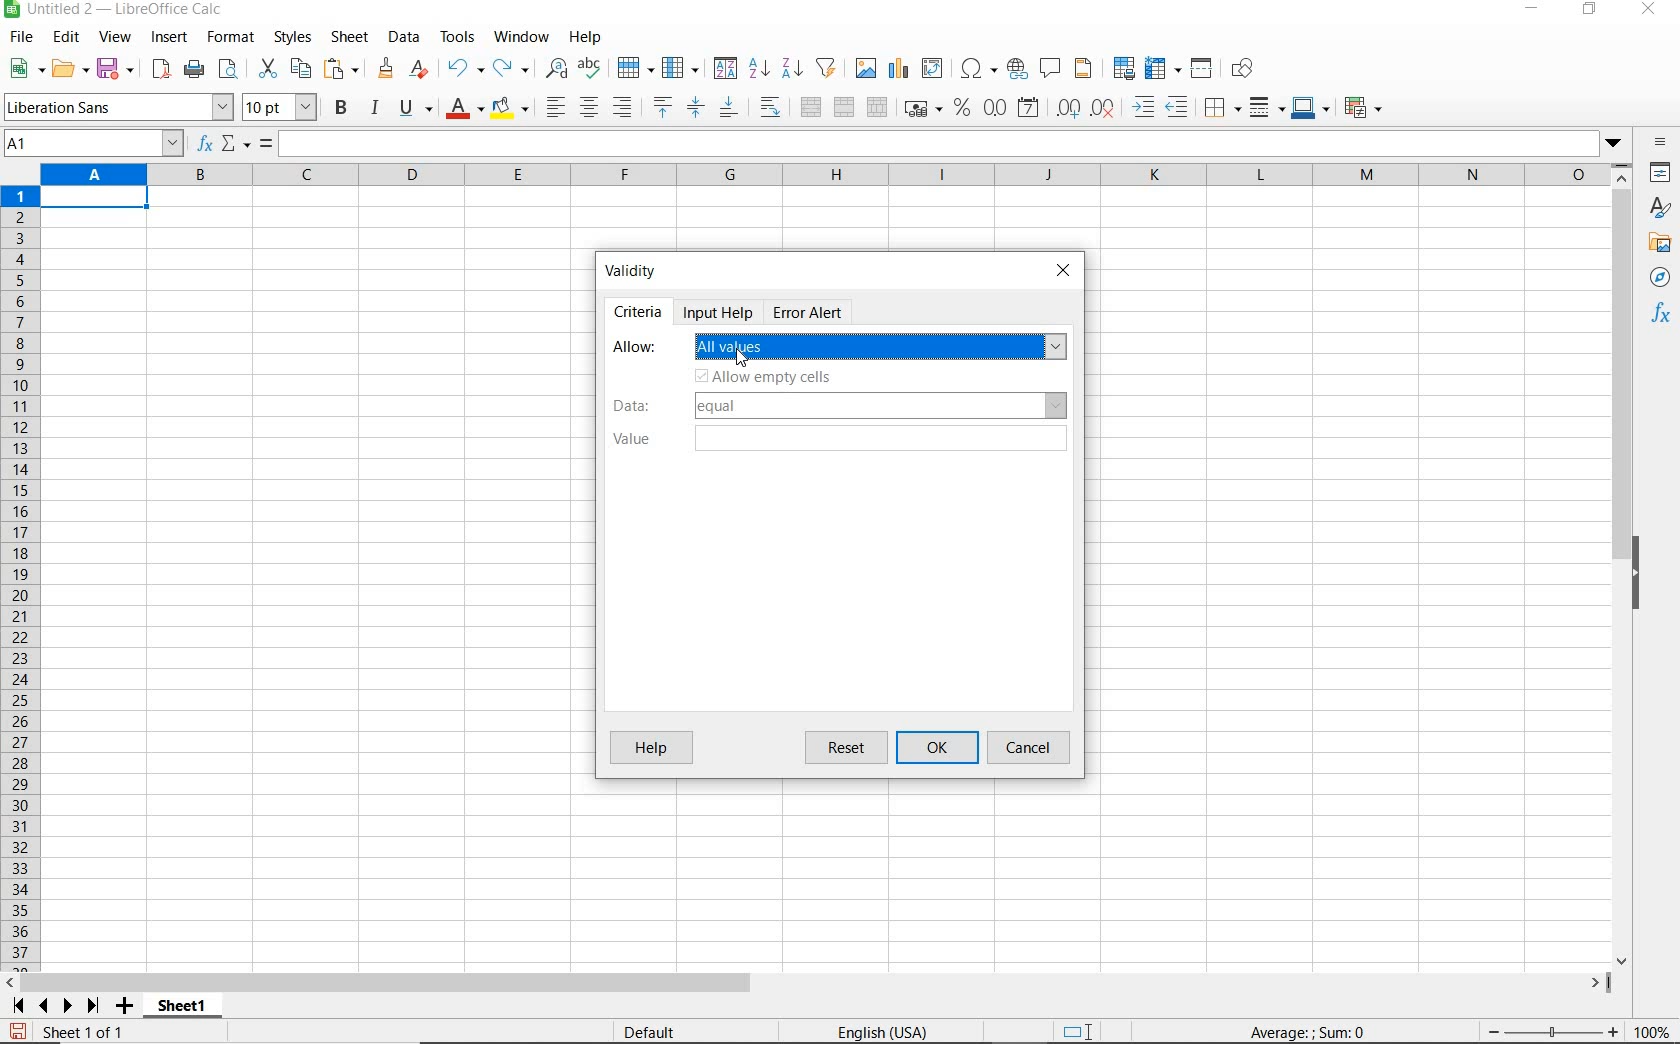 This screenshot has width=1680, height=1044. What do you see at coordinates (291, 38) in the screenshot?
I see `styles` at bounding box center [291, 38].